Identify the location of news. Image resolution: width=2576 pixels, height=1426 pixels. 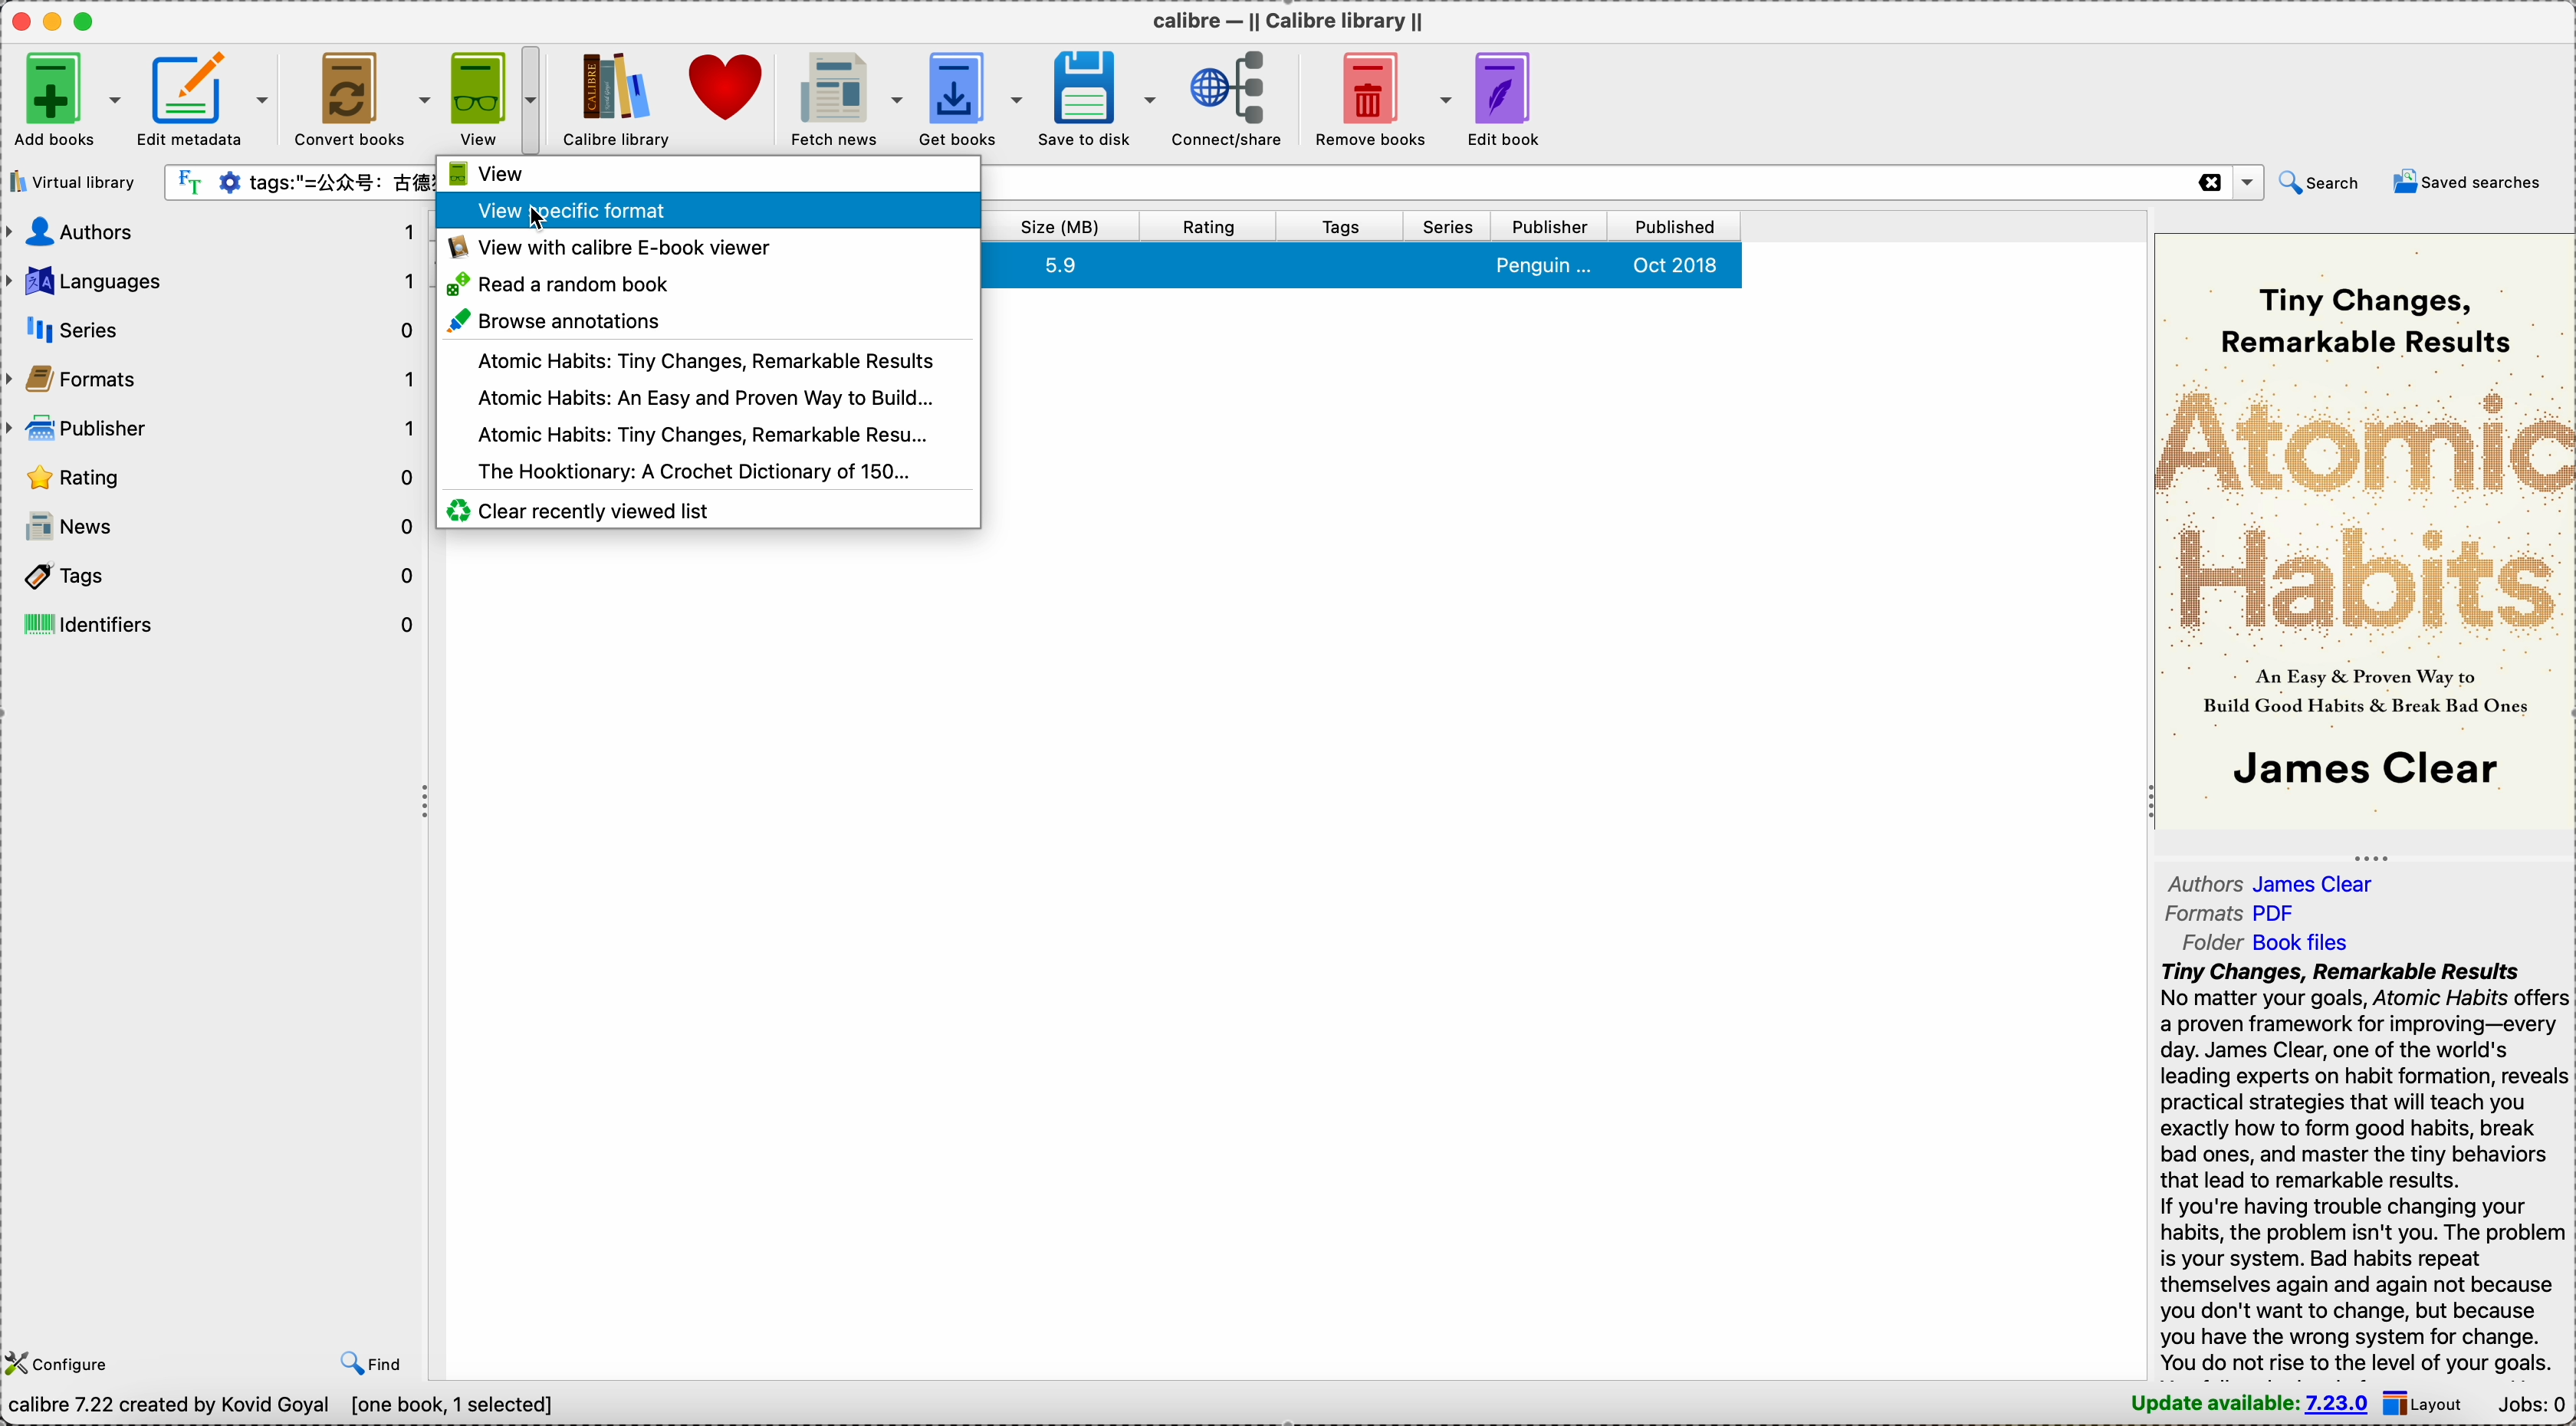
(214, 527).